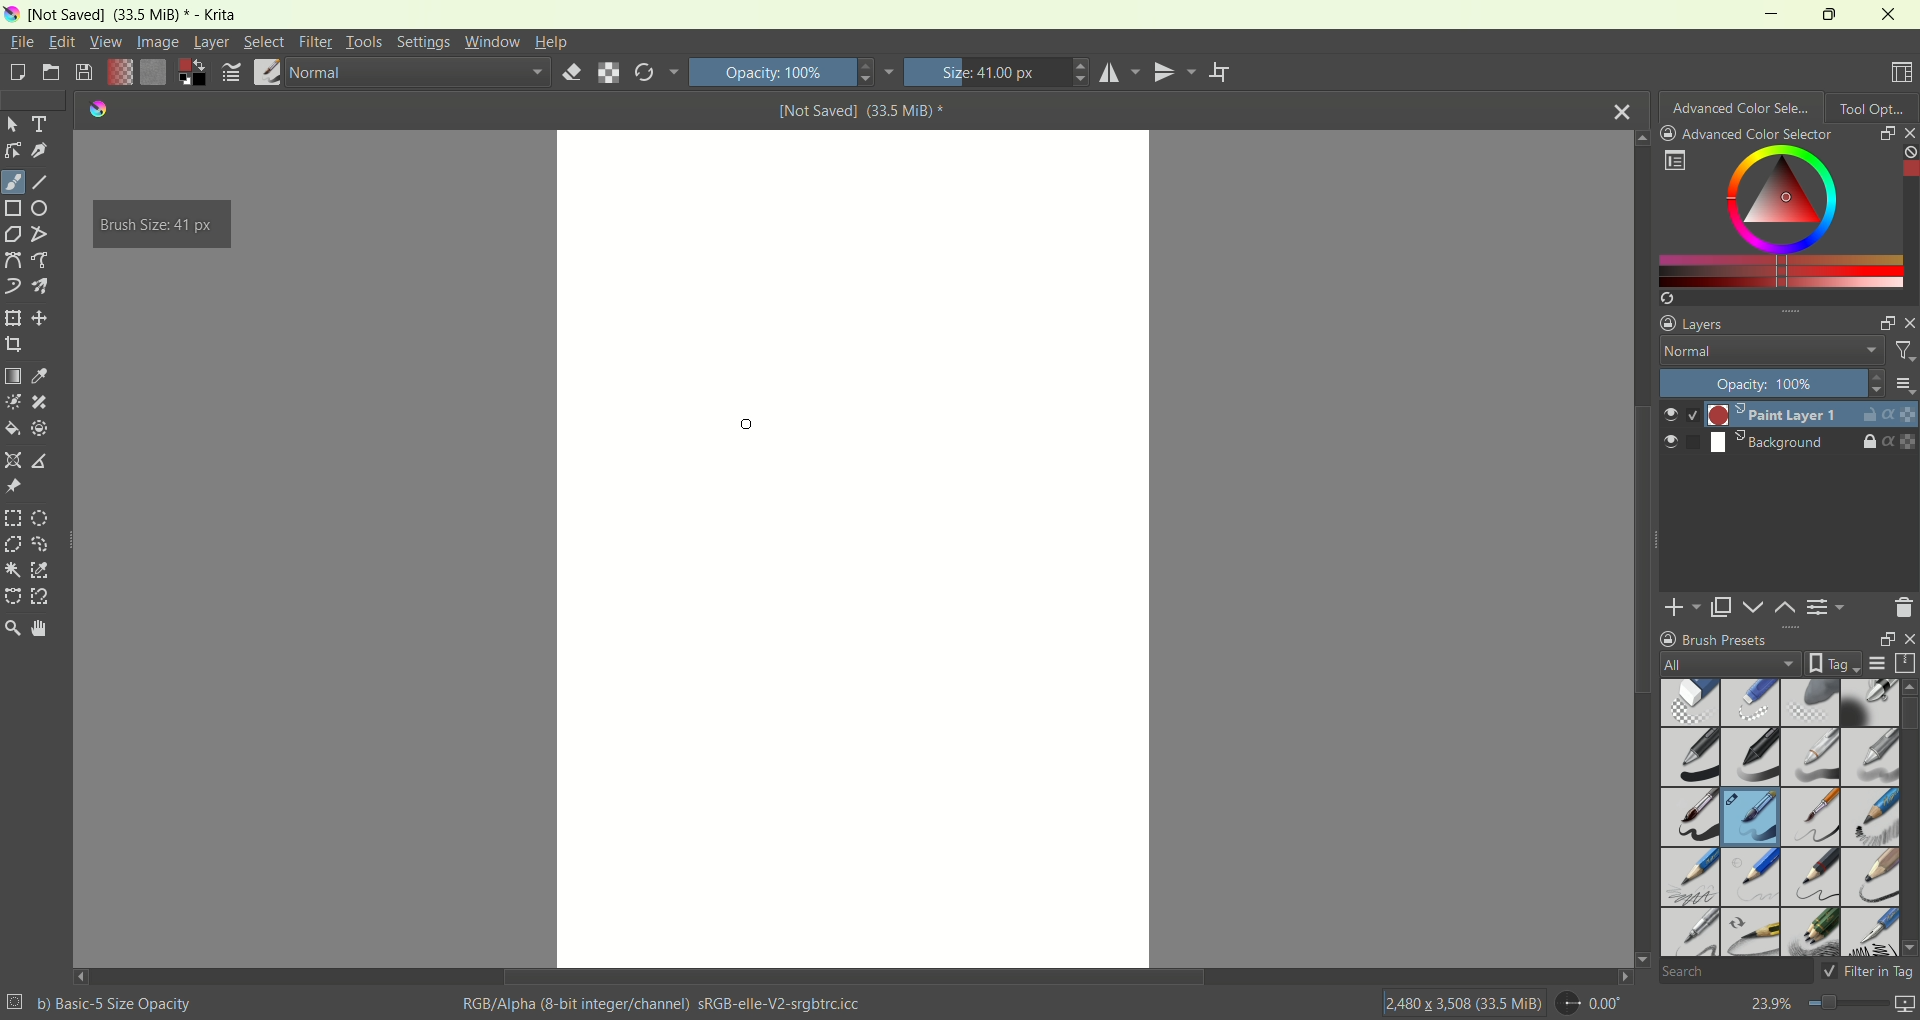 This screenshot has height=1020, width=1920. I want to click on normal, so click(417, 76).